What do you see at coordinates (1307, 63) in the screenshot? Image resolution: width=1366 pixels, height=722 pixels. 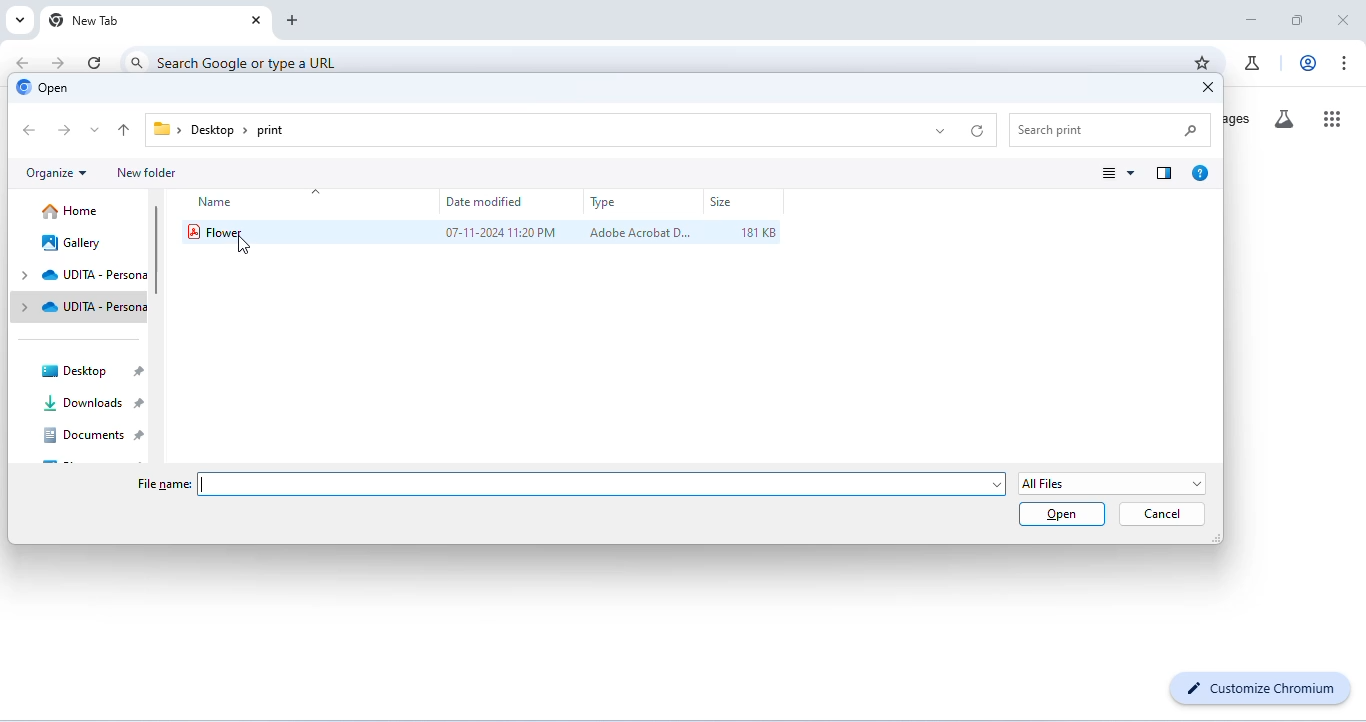 I see `account` at bounding box center [1307, 63].